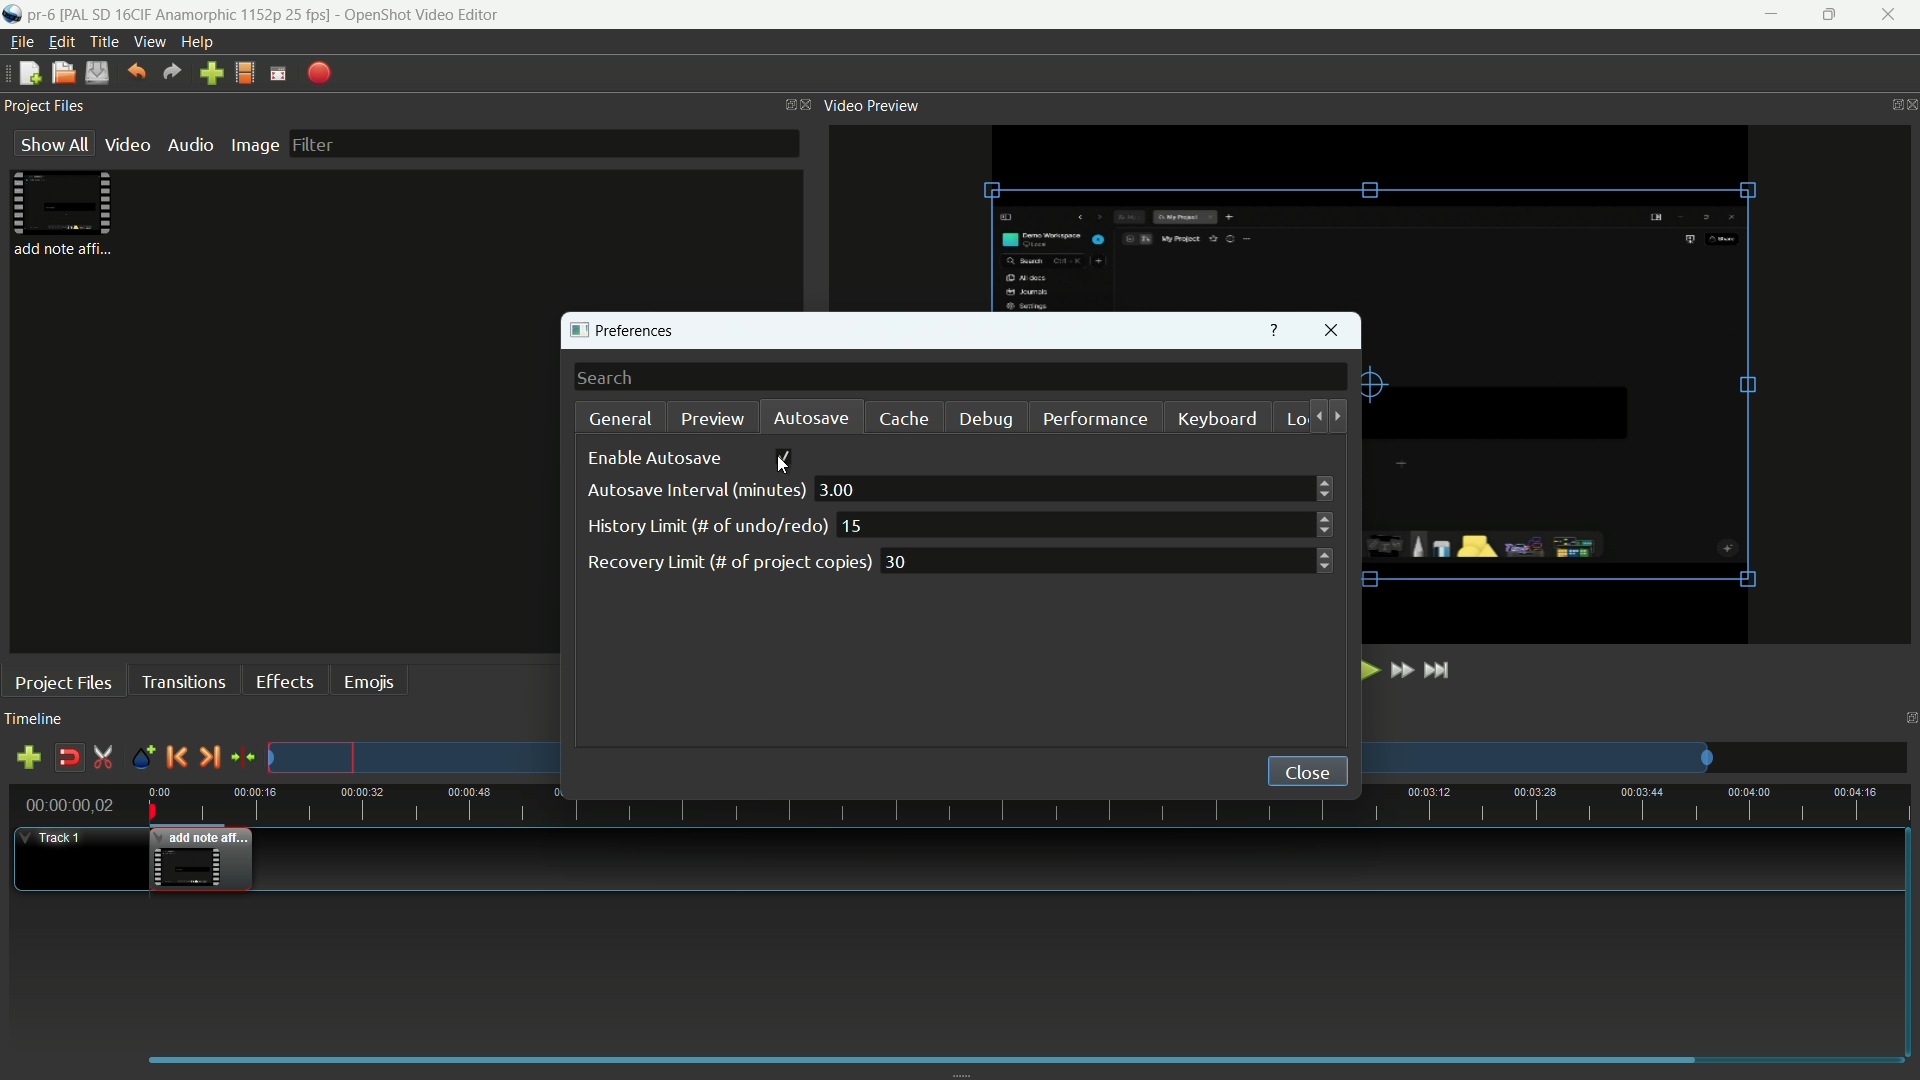 This screenshot has height=1080, width=1920. I want to click on view menu, so click(147, 42).